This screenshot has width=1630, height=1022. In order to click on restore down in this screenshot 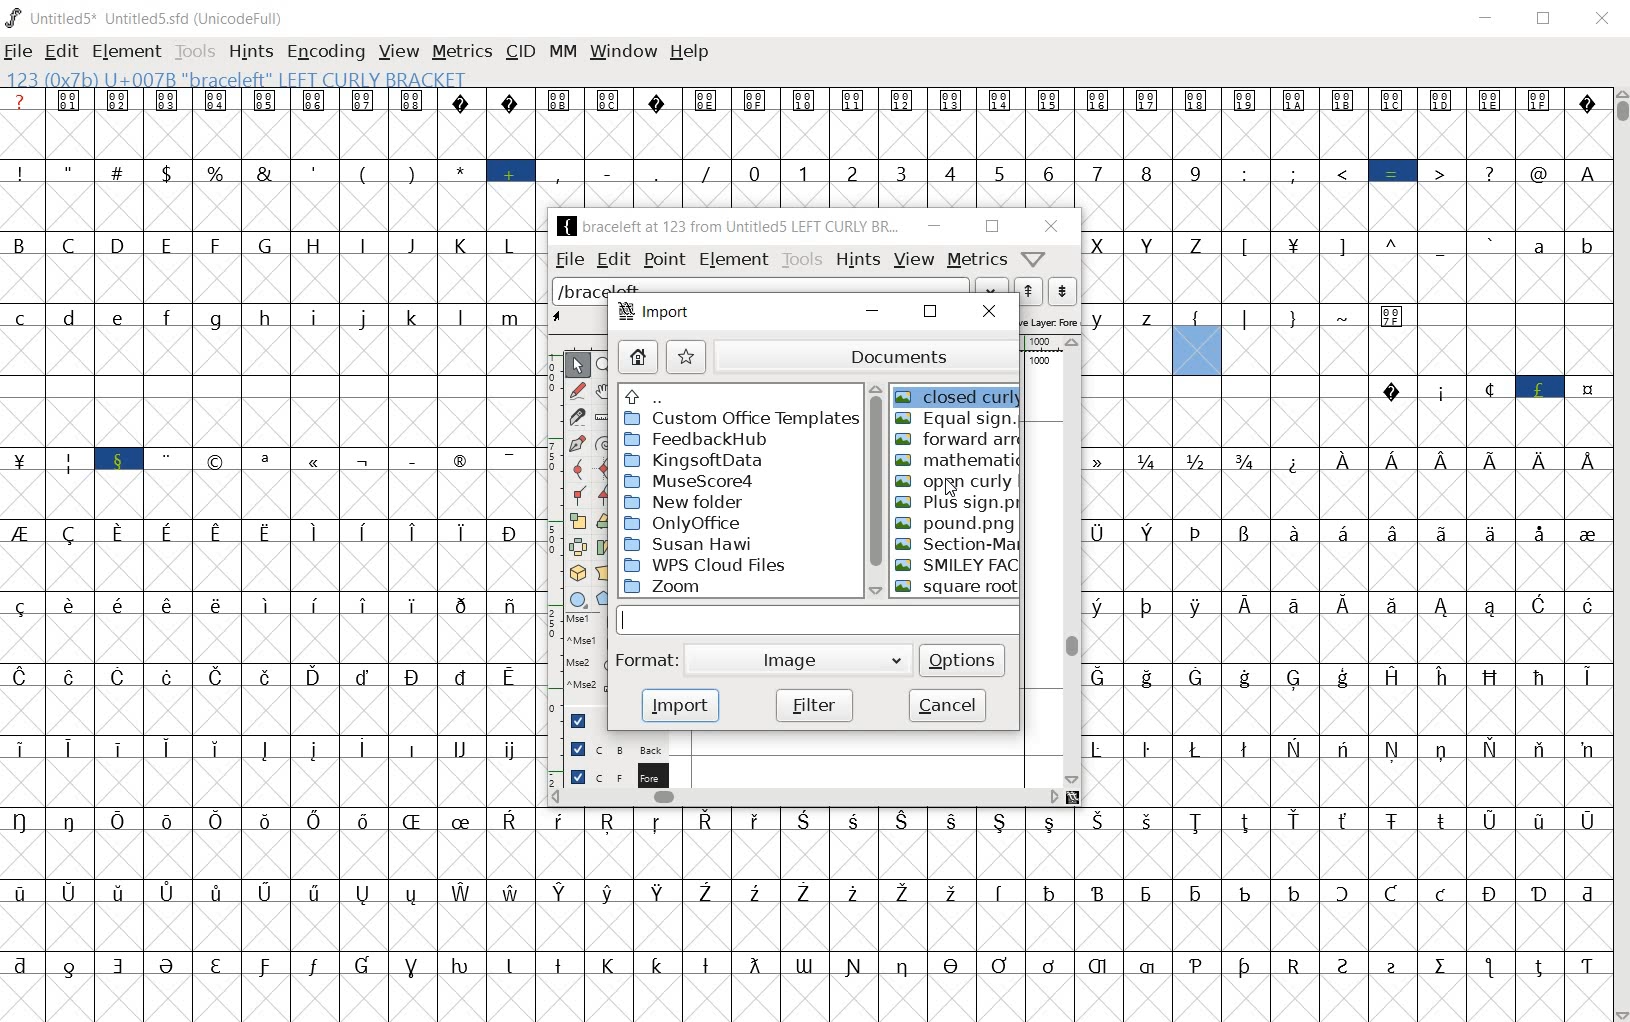, I will do `click(991, 228)`.